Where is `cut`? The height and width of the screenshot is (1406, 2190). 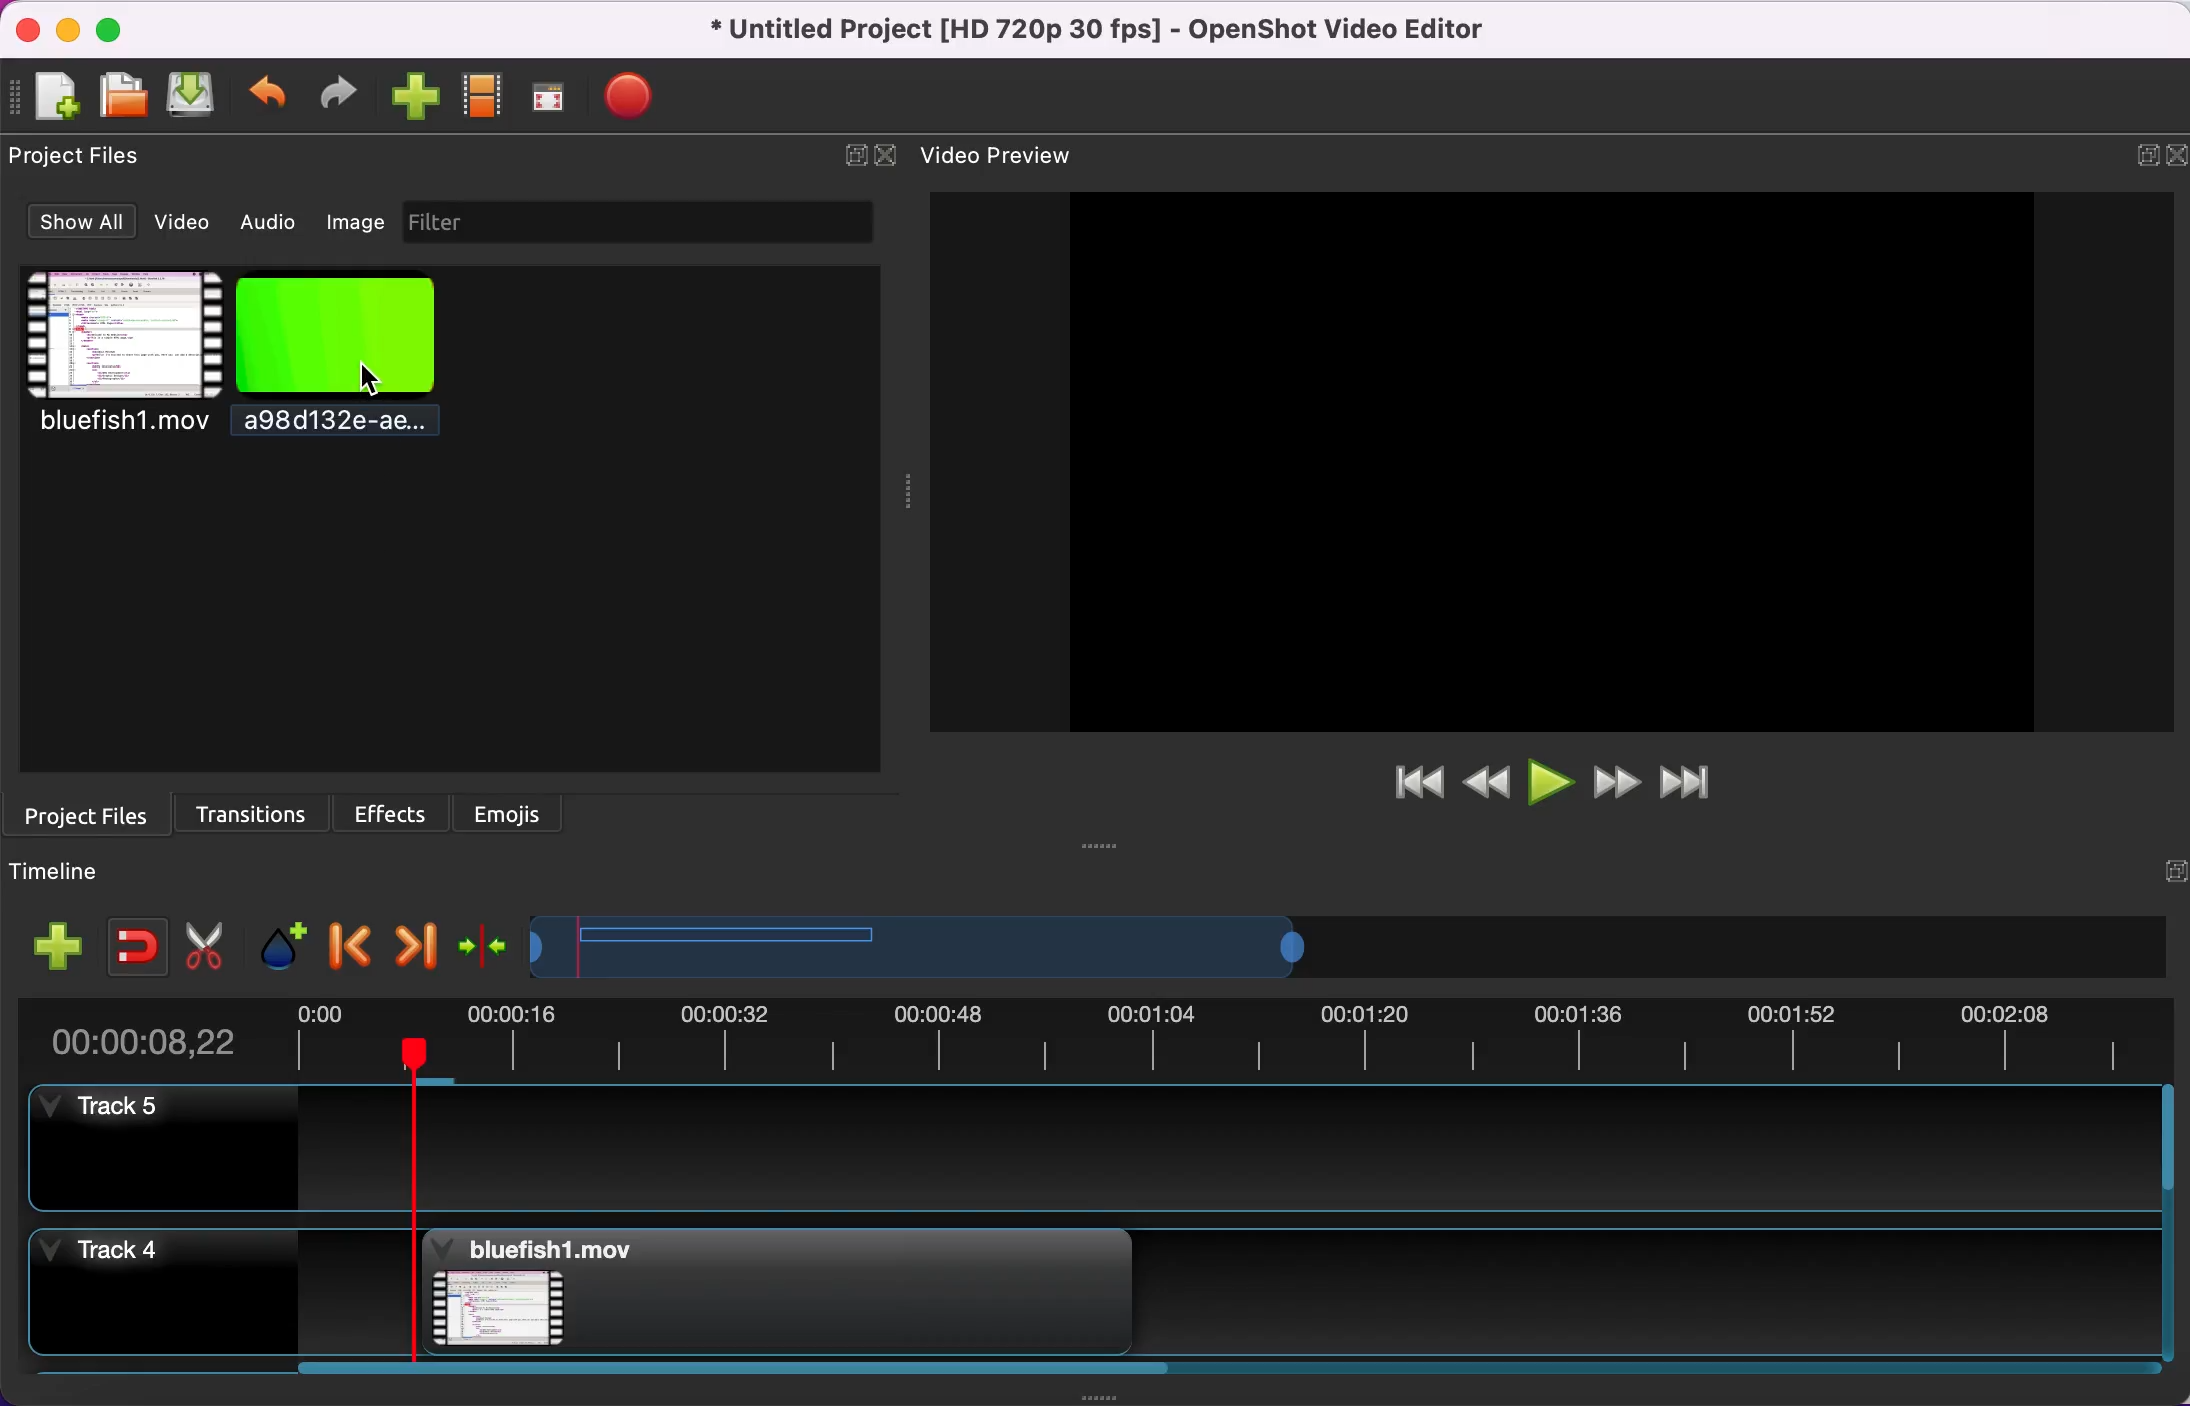
cut is located at coordinates (207, 941).